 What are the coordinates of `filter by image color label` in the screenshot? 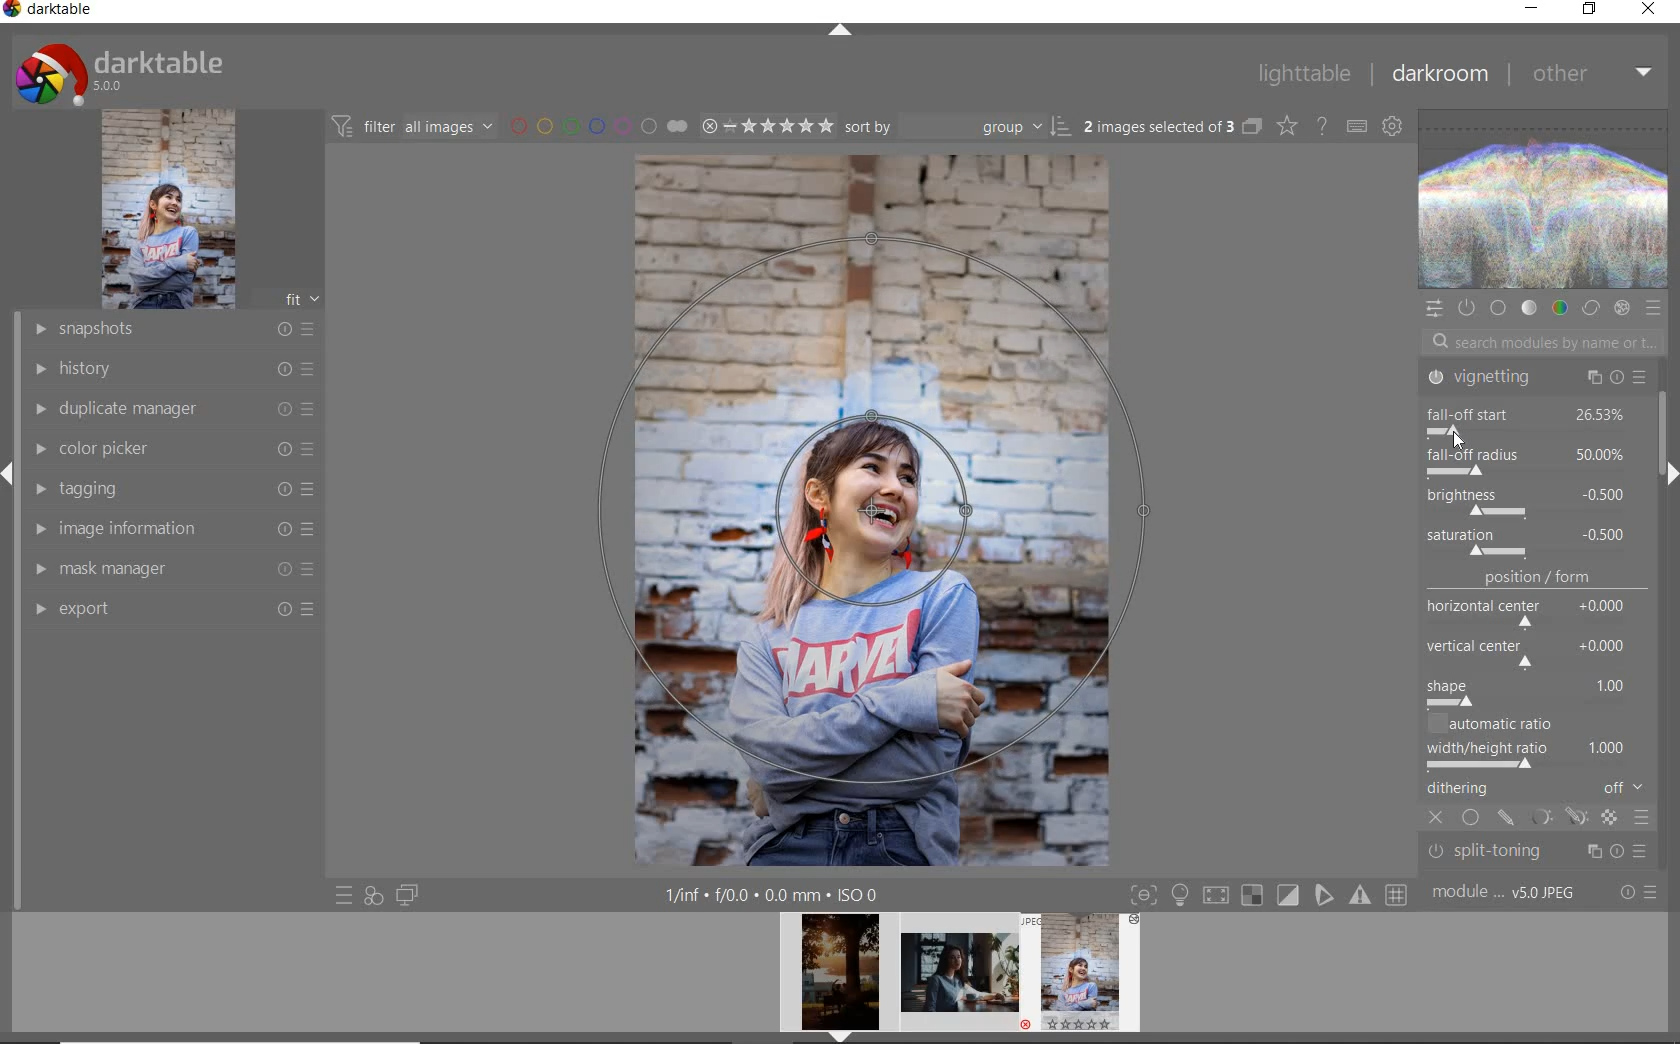 It's located at (596, 125).